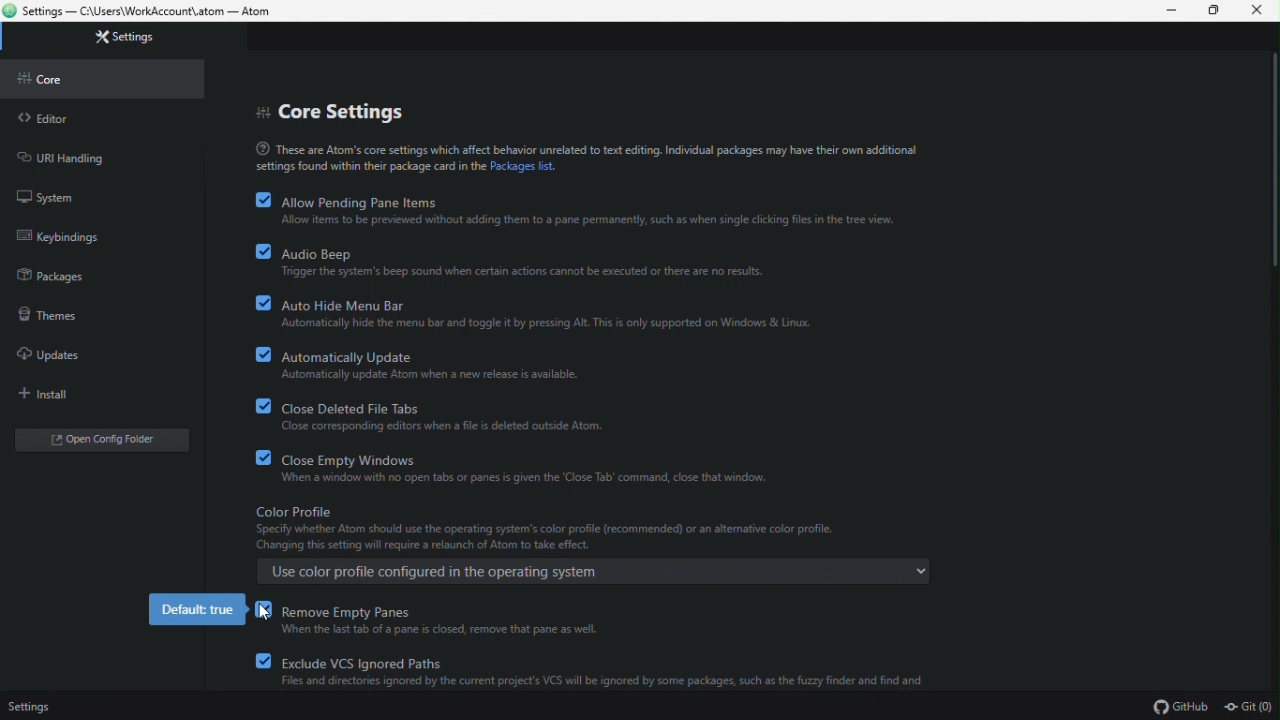 This screenshot has height=720, width=1280. Describe the element at coordinates (53, 79) in the screenshot. I see `core` at that location.